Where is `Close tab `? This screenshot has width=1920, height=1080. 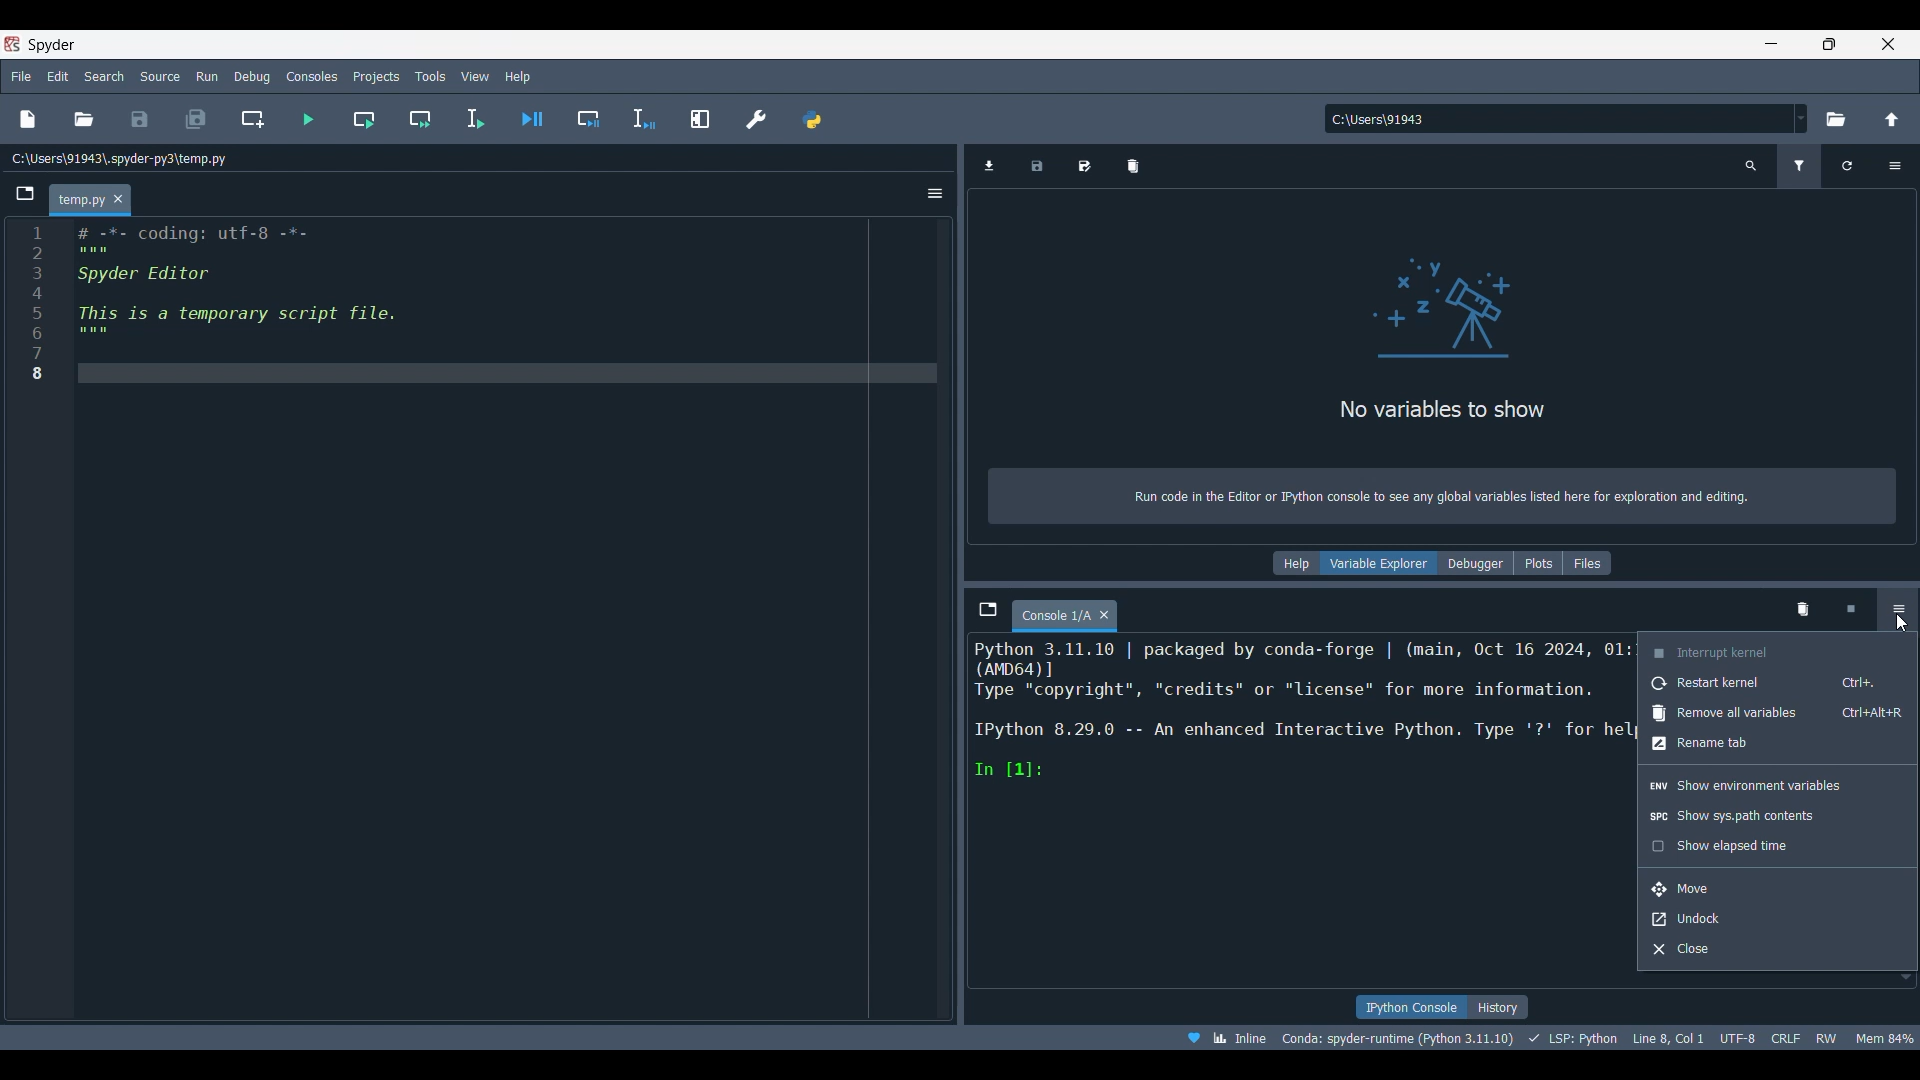
Close tab  is located at coordinates (118, 199).